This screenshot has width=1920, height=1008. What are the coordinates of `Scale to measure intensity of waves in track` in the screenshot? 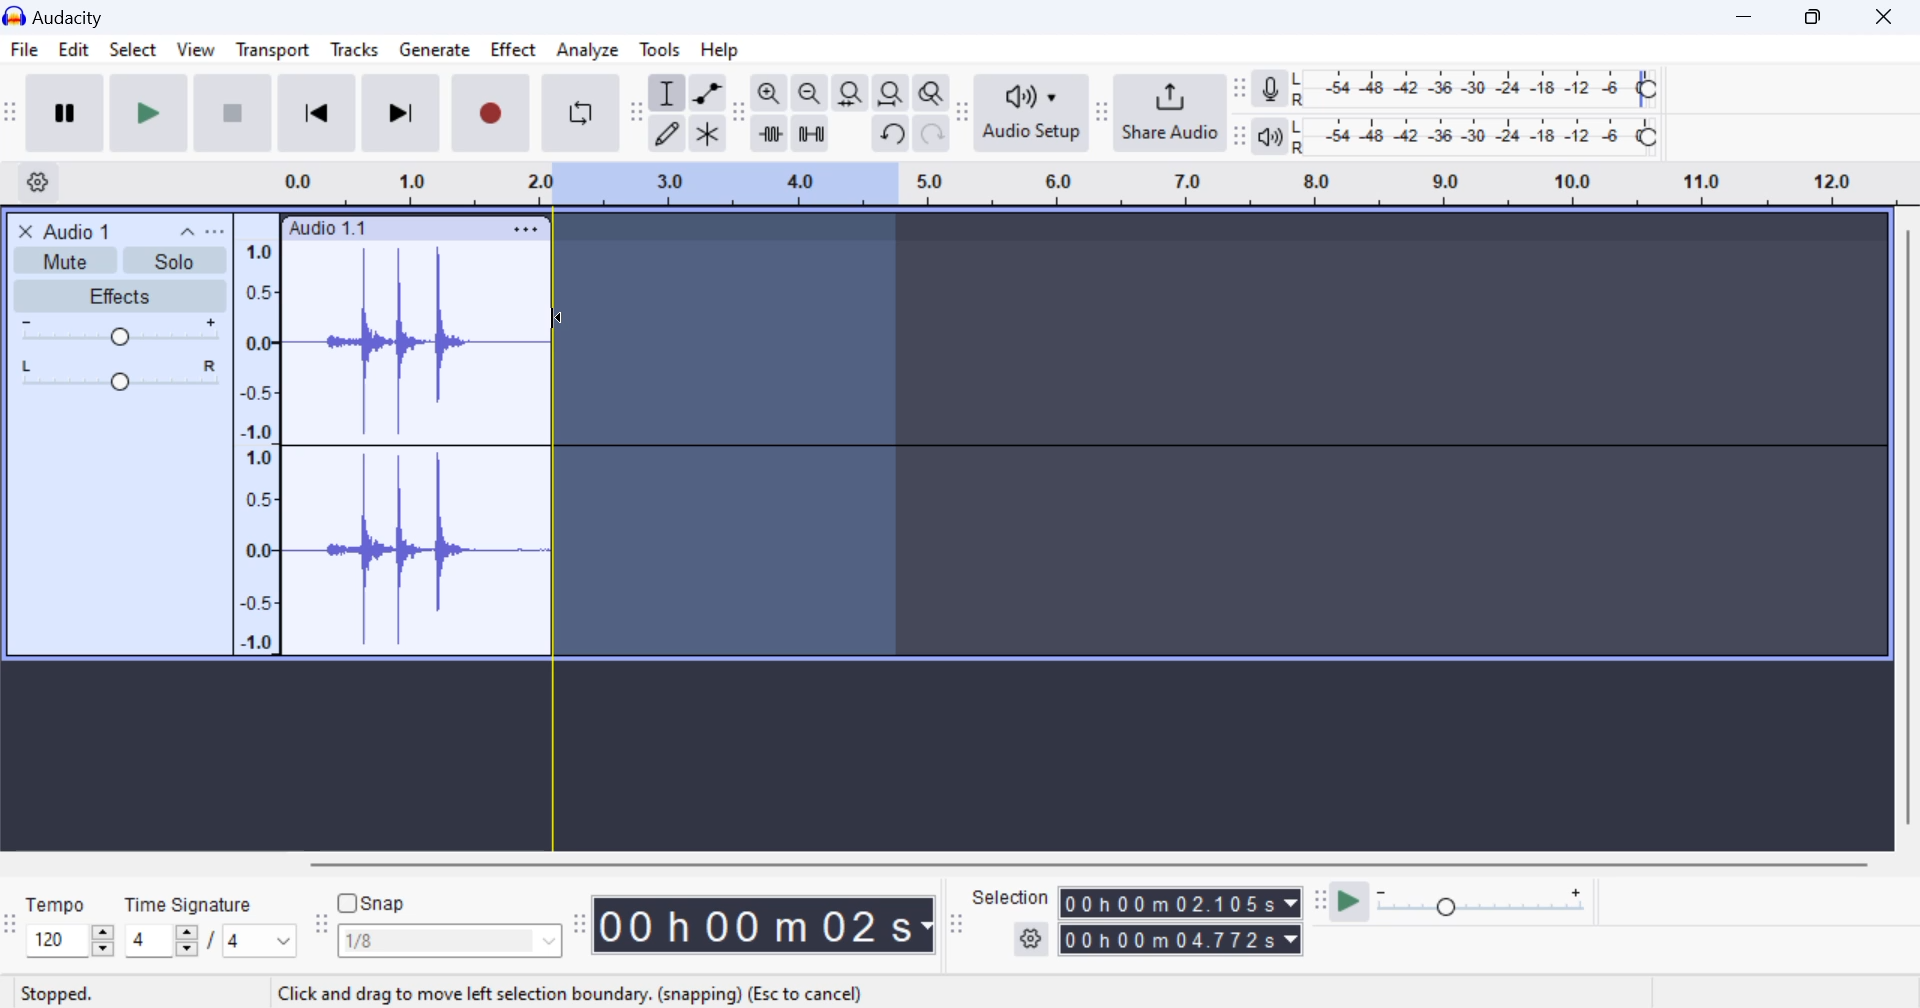 It's located at (255, 443).